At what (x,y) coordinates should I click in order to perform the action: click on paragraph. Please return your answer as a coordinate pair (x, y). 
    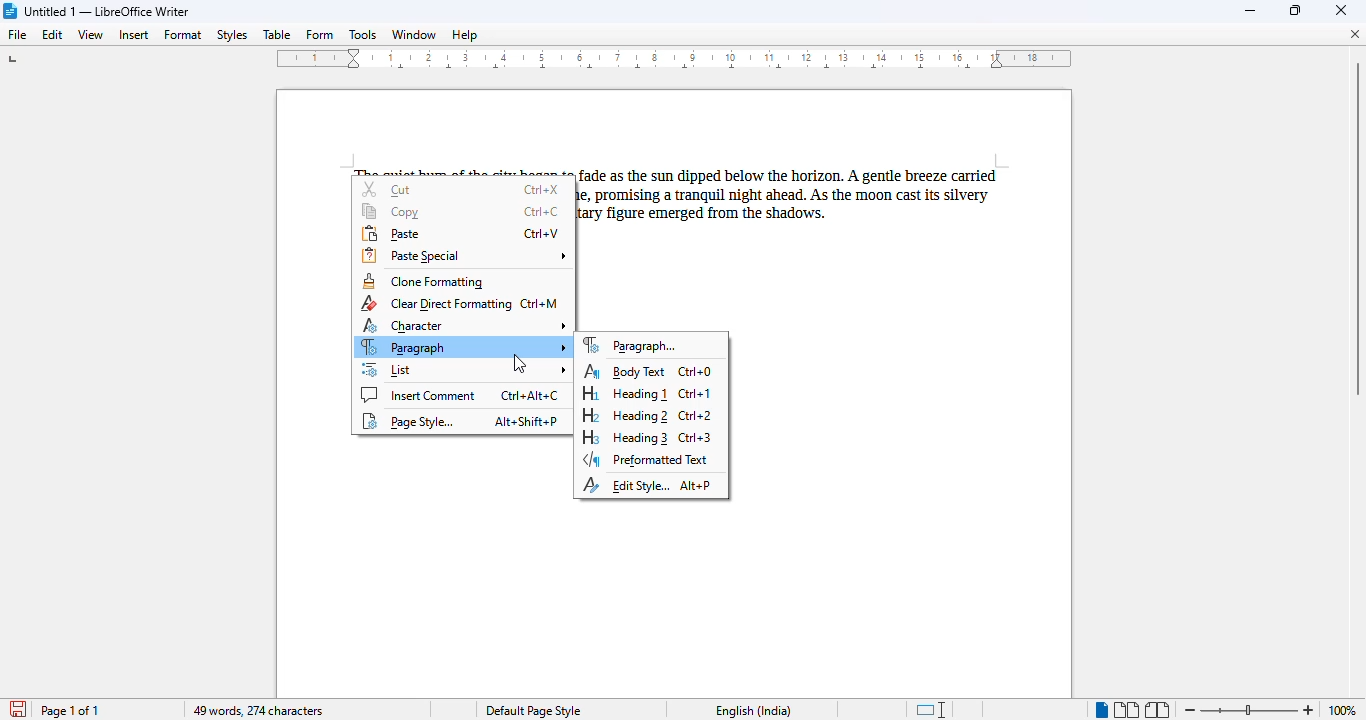
    Looking at the image, I should click on (464, 347).